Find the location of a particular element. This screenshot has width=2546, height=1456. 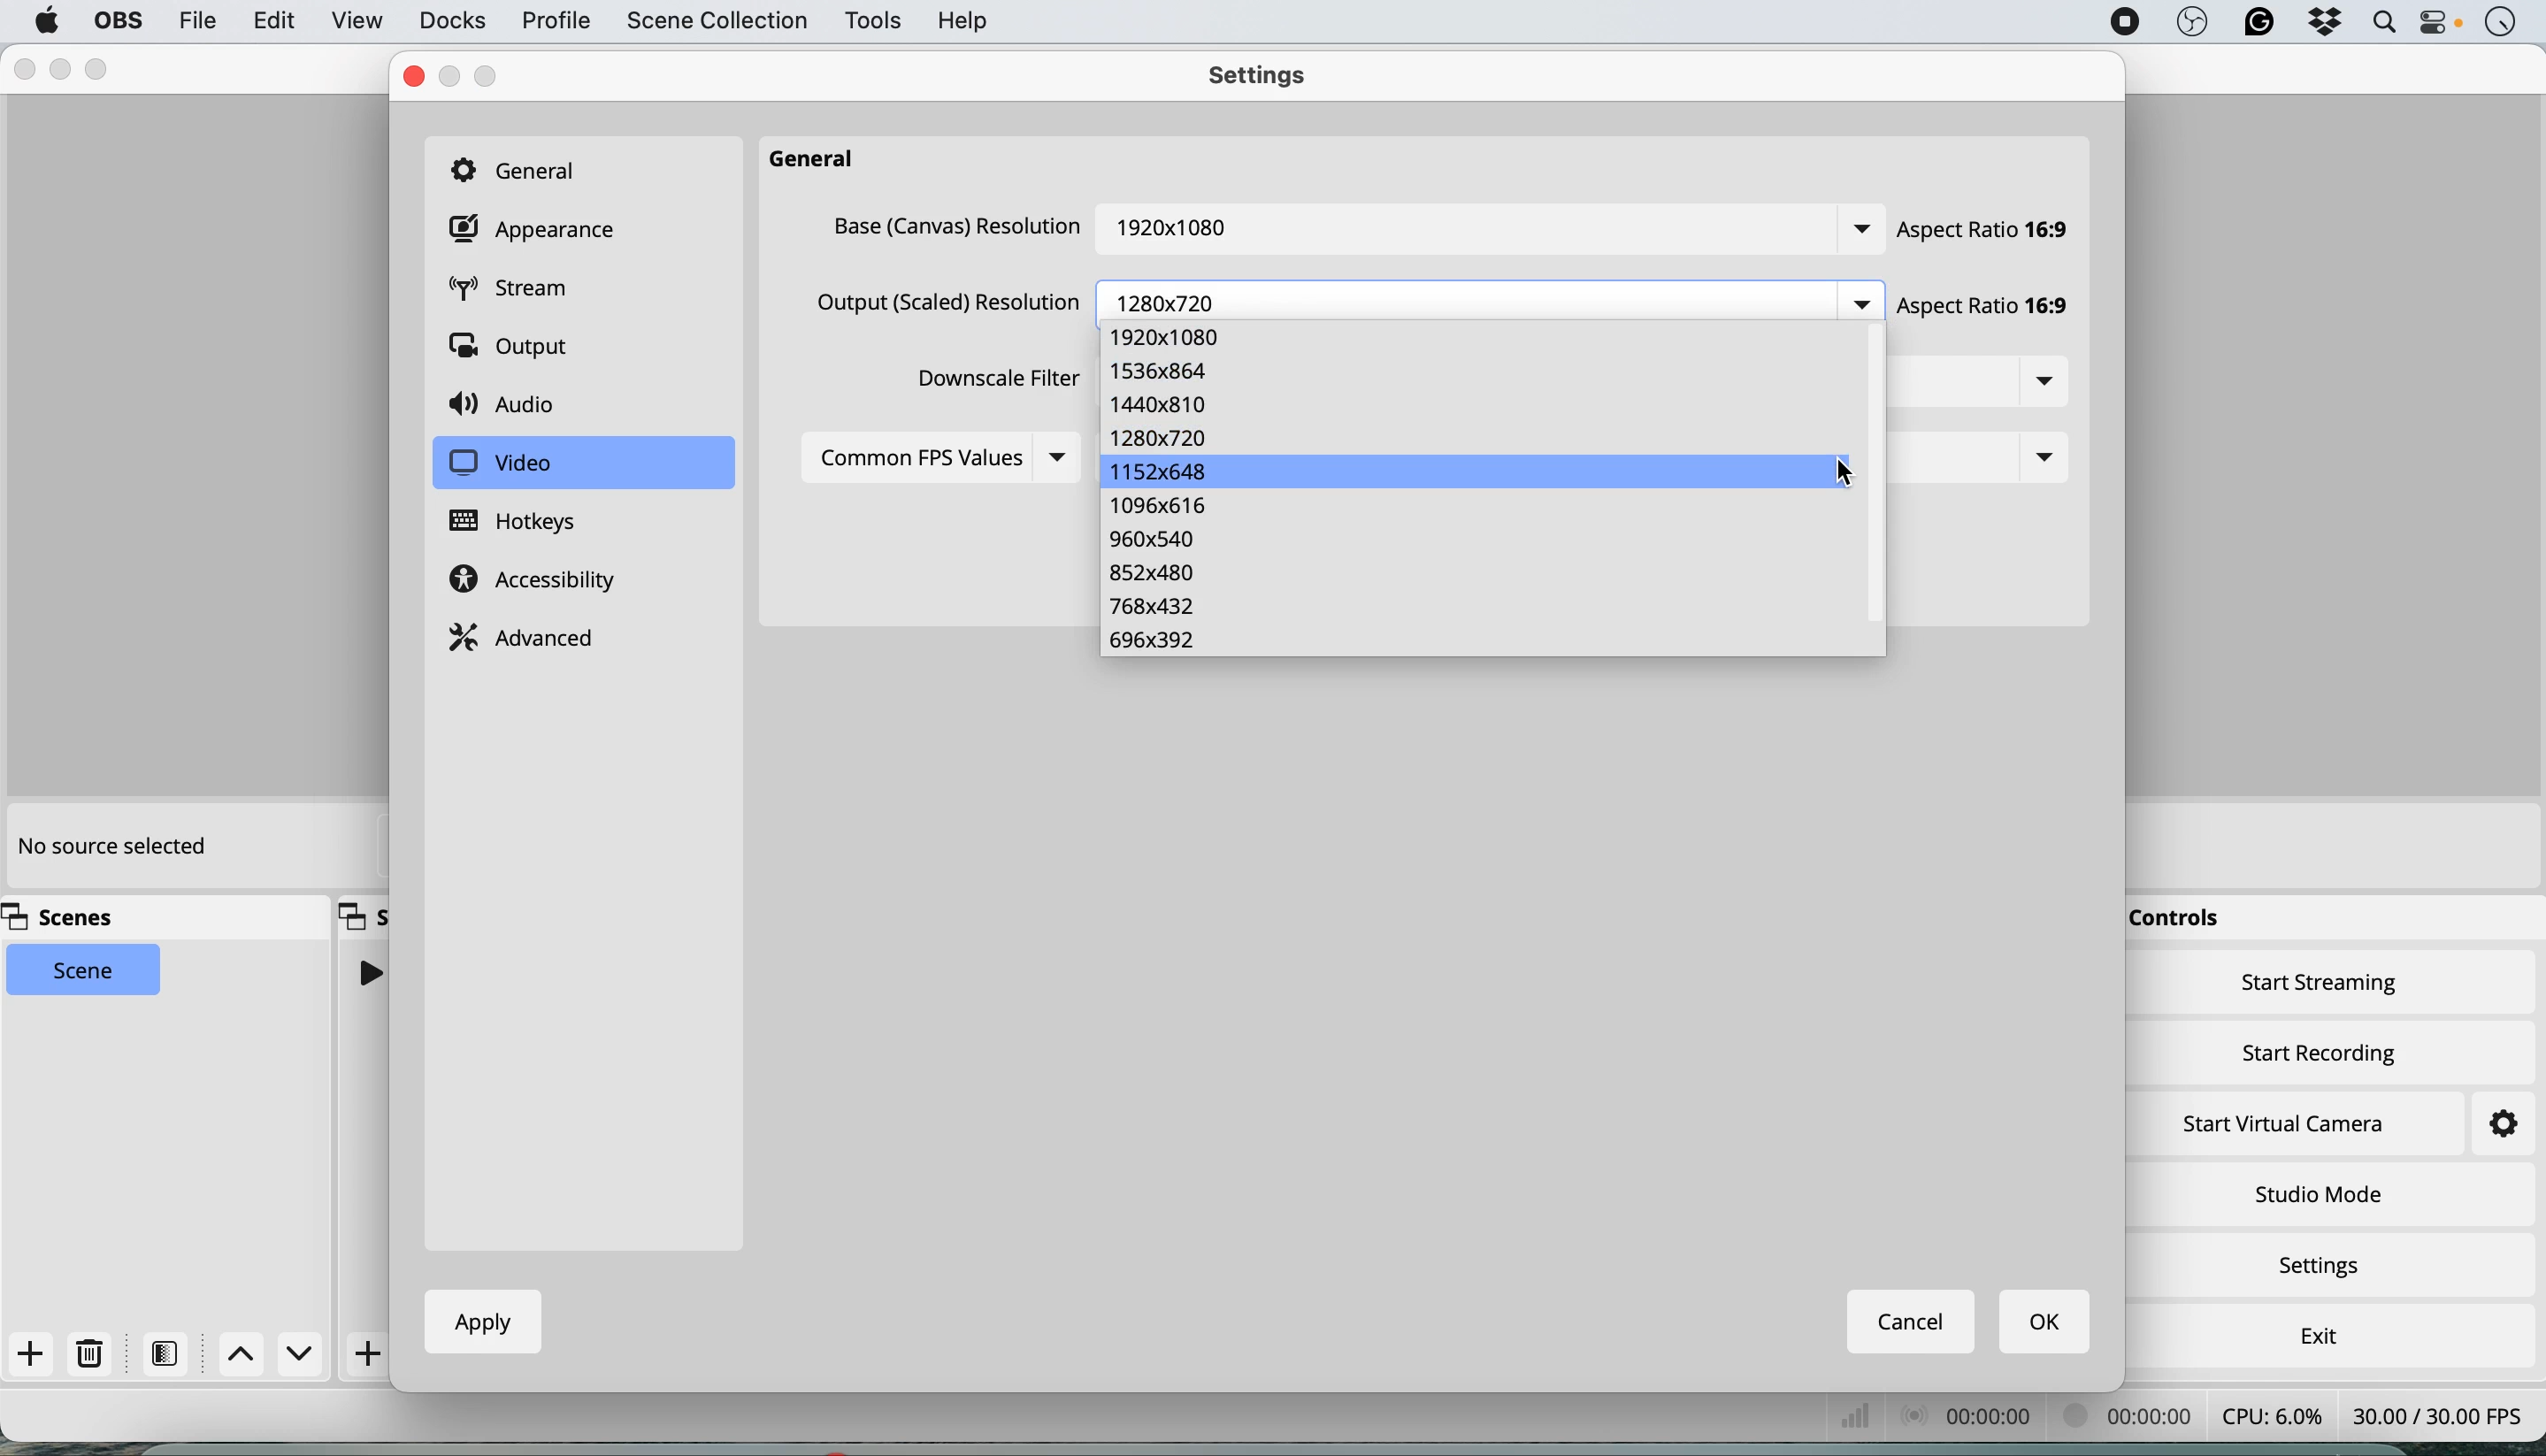

video recording timestamp is located at coordinates (1998, 1419).